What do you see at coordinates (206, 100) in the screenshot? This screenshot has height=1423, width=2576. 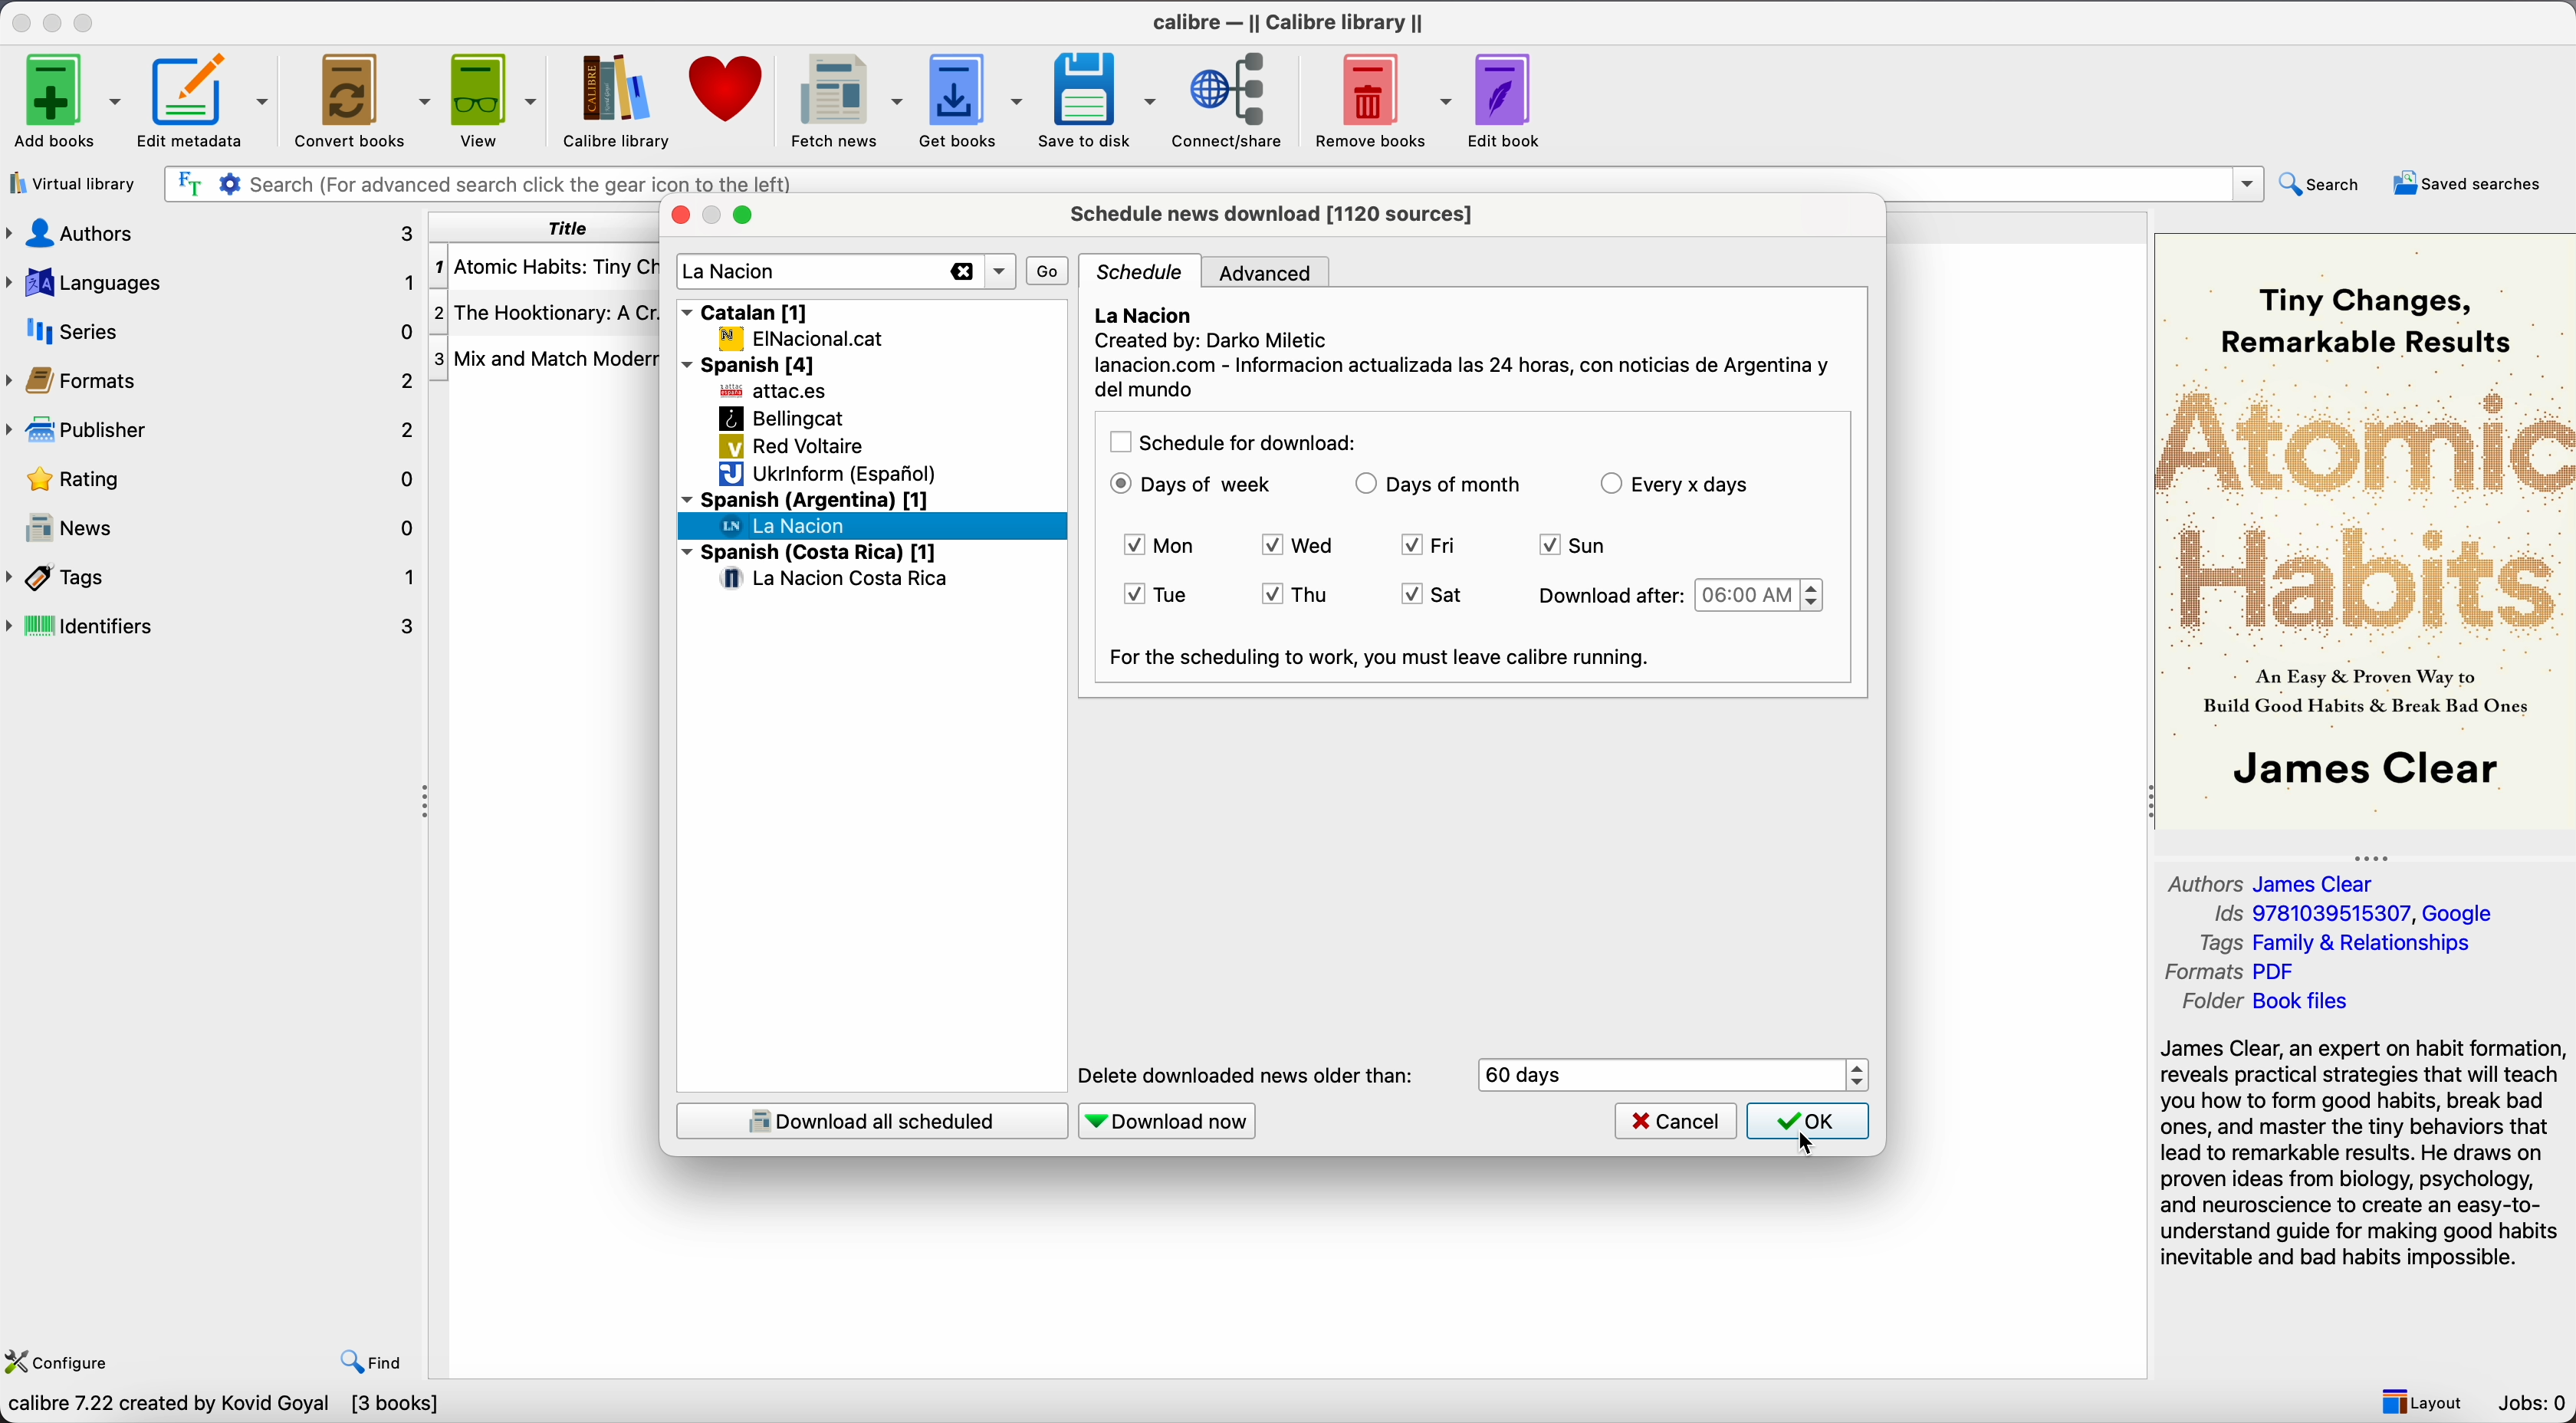 I see `Edit metadata` at bounding box center [206, 100].